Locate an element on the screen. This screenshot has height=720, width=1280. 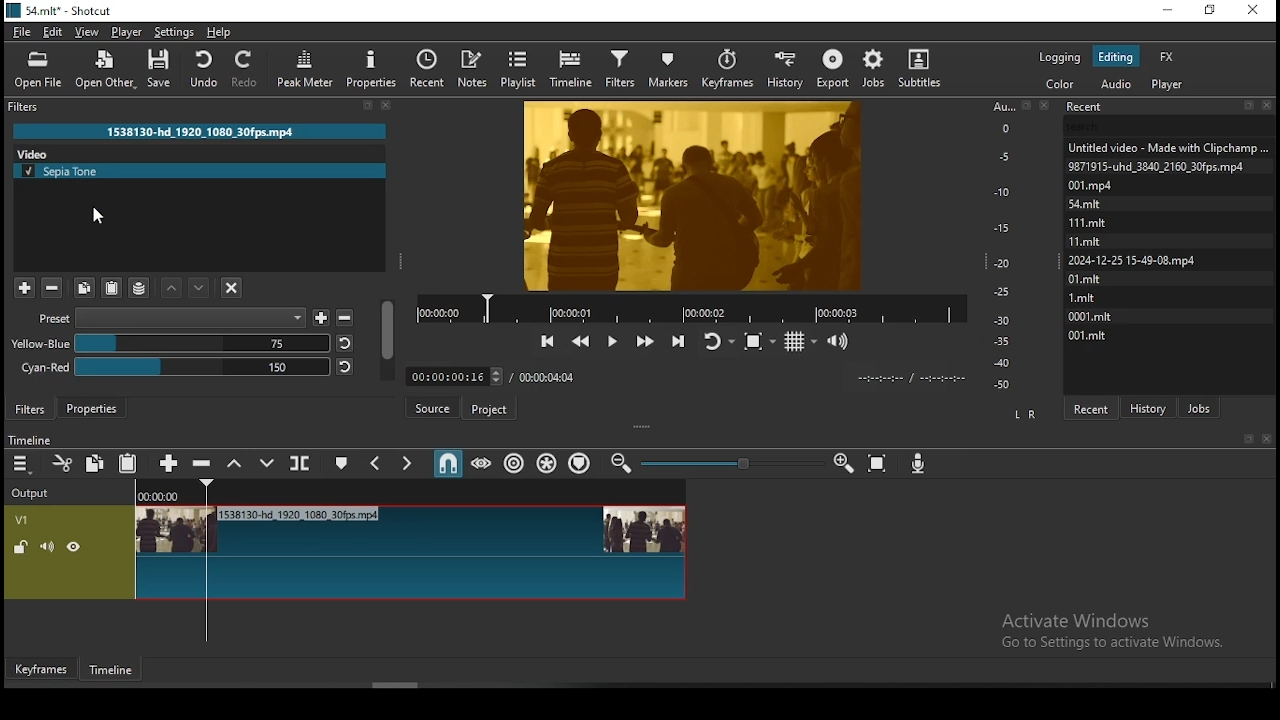
open file is located at coordinates (38, 70).